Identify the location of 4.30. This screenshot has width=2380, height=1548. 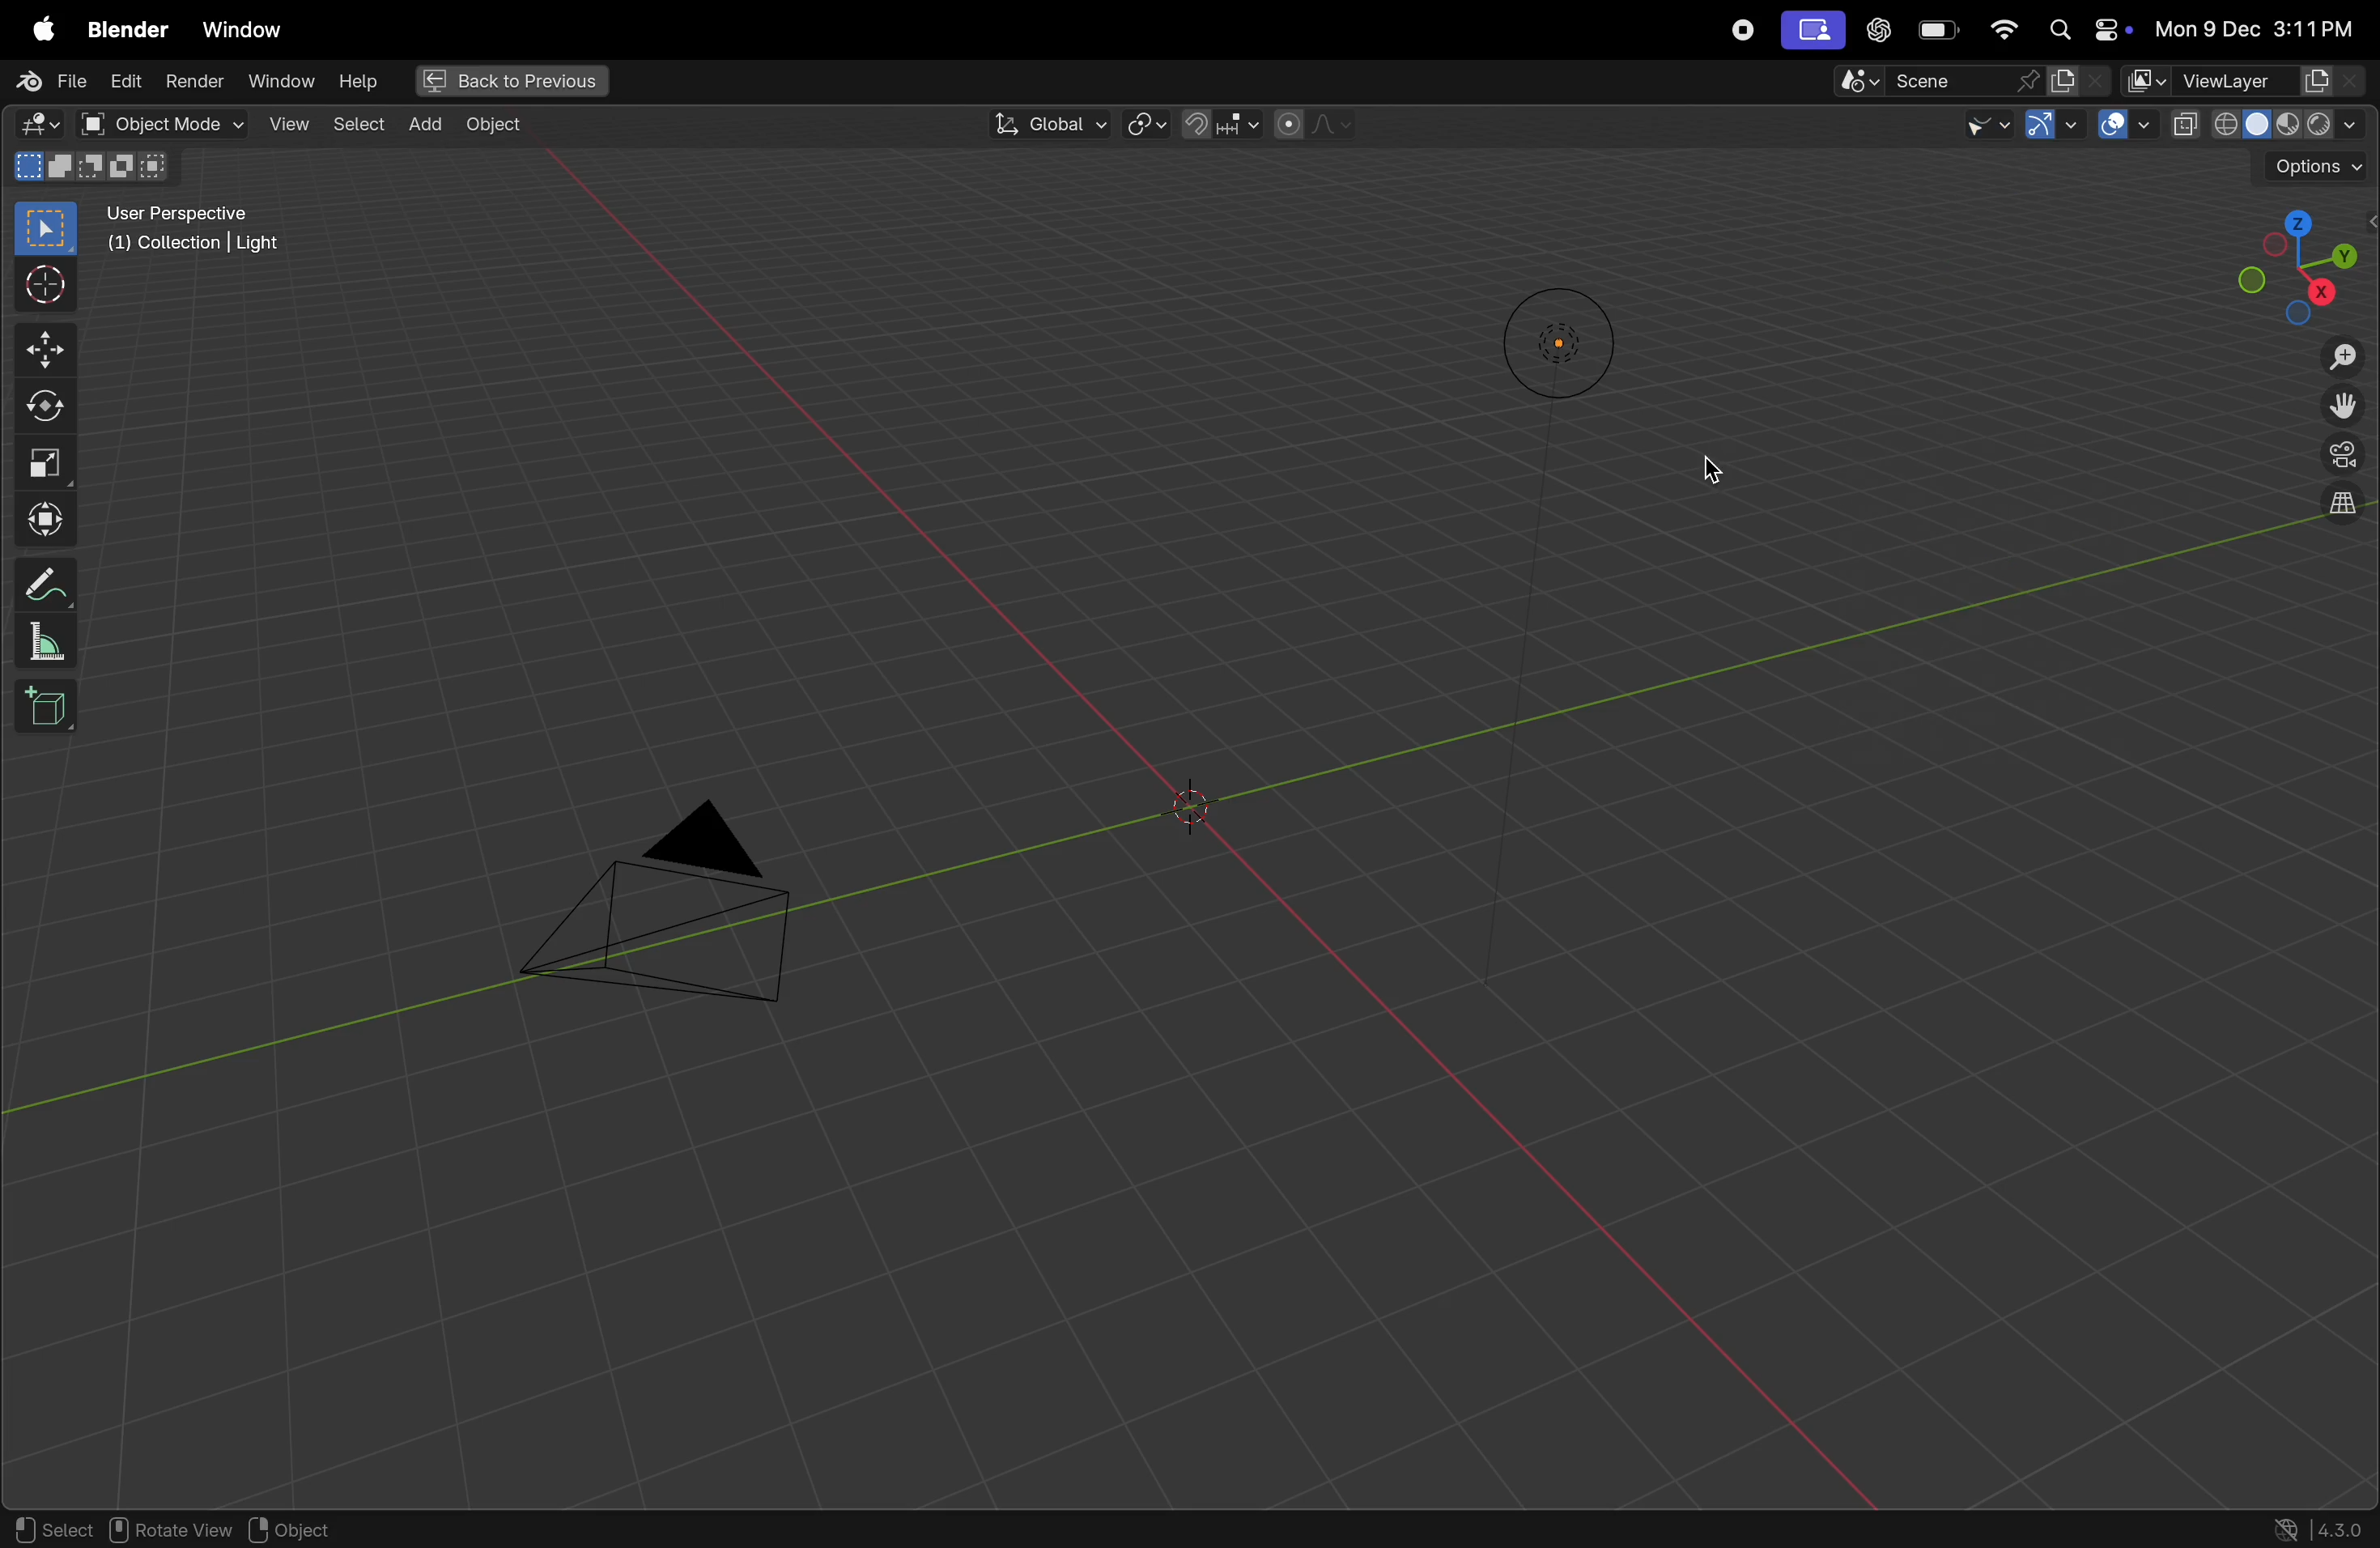
(2325, 1526).